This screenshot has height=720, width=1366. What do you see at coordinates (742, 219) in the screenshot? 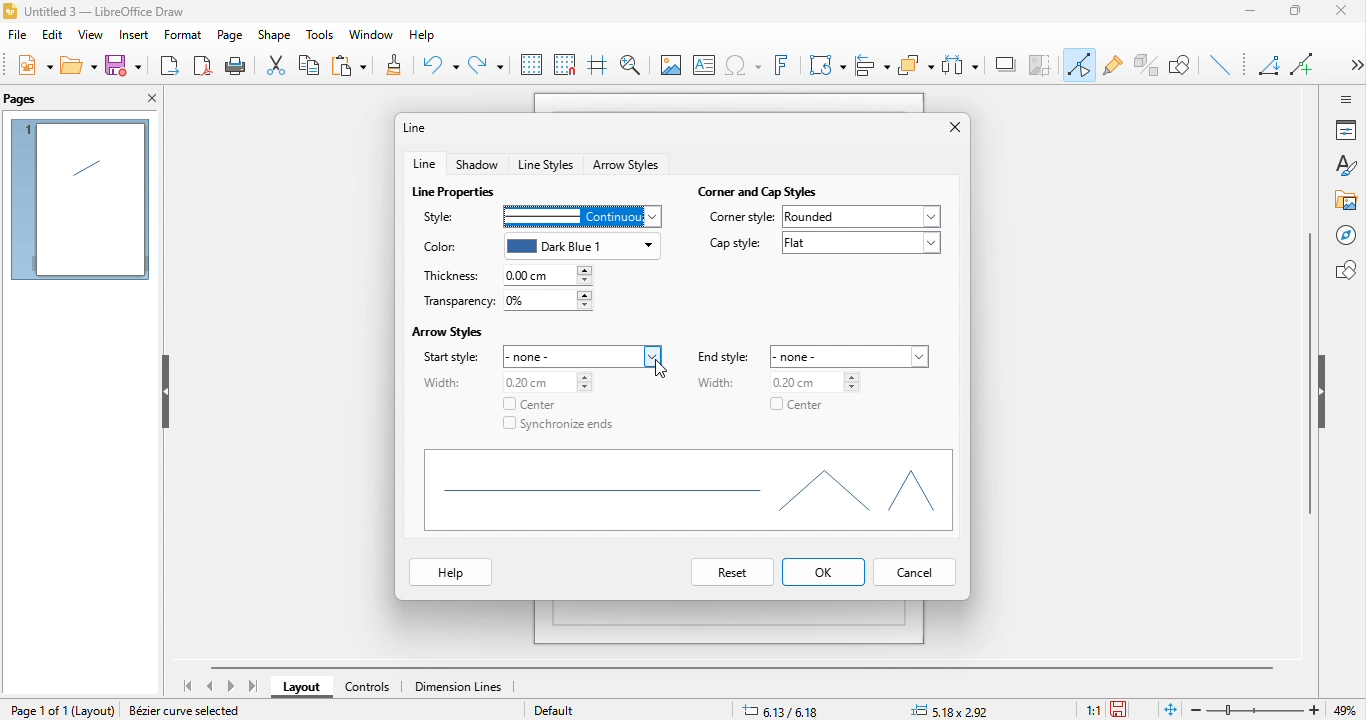
I see `corner style` at bounding box center [742, 219].